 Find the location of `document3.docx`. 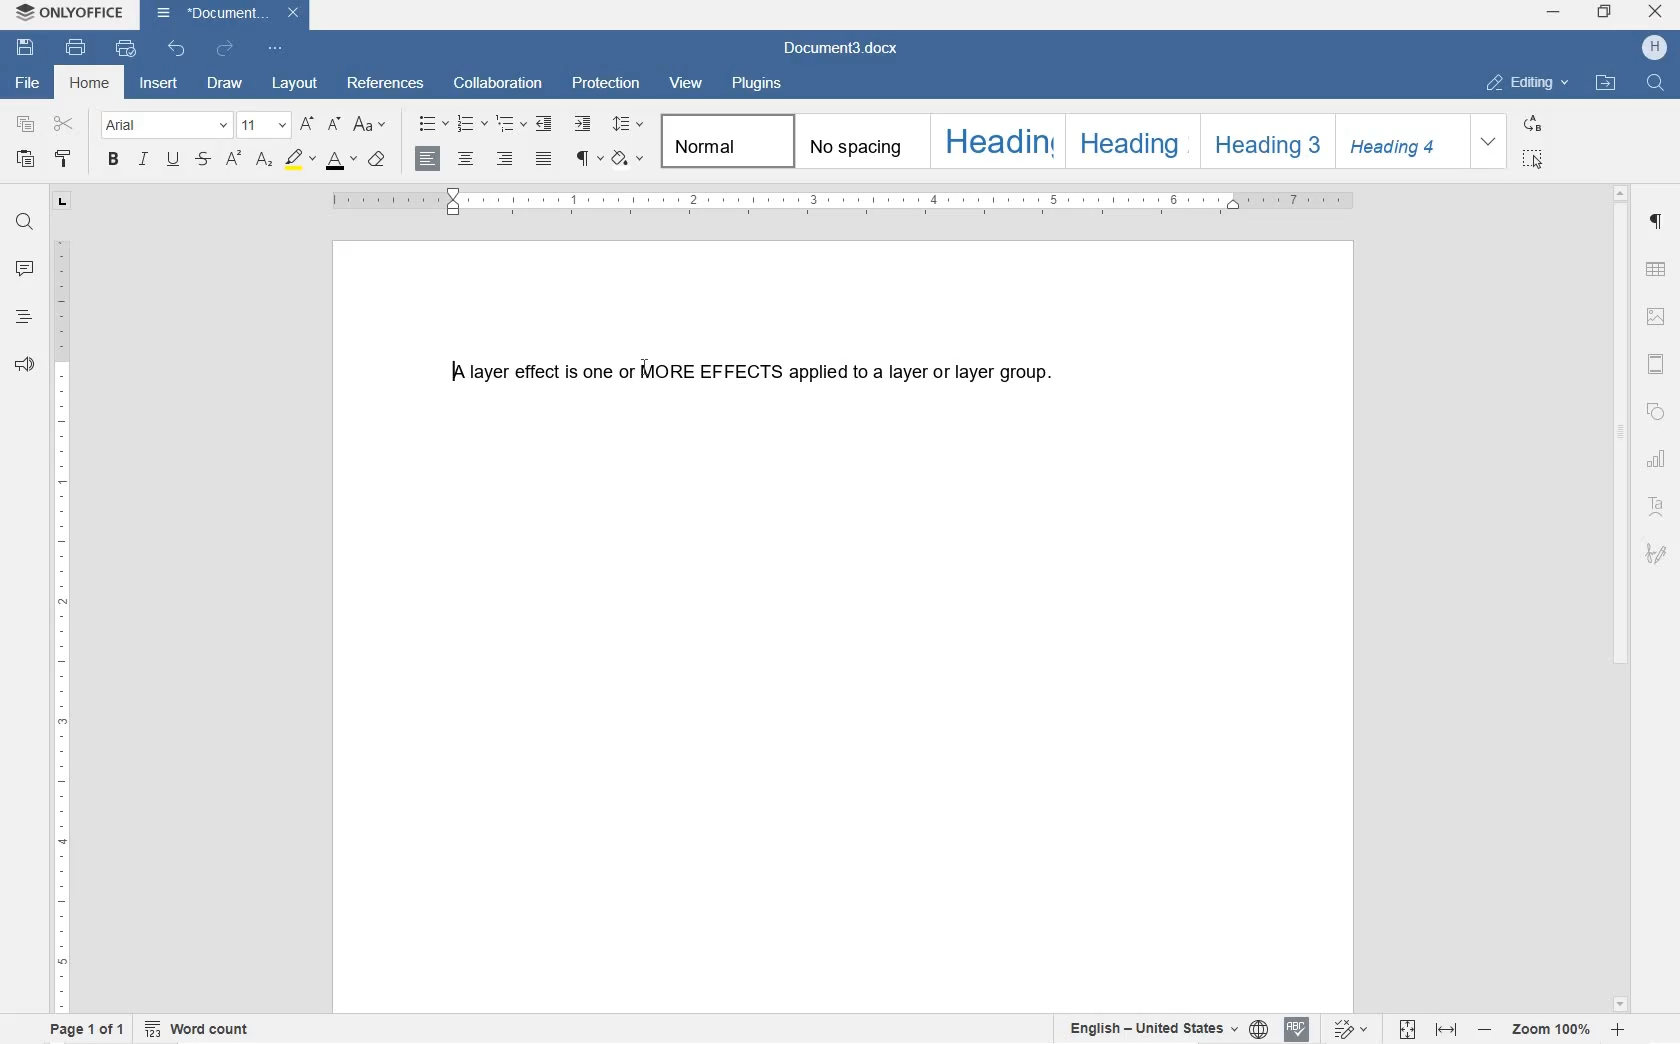

document3.docx is located at coordinates (845, 49).